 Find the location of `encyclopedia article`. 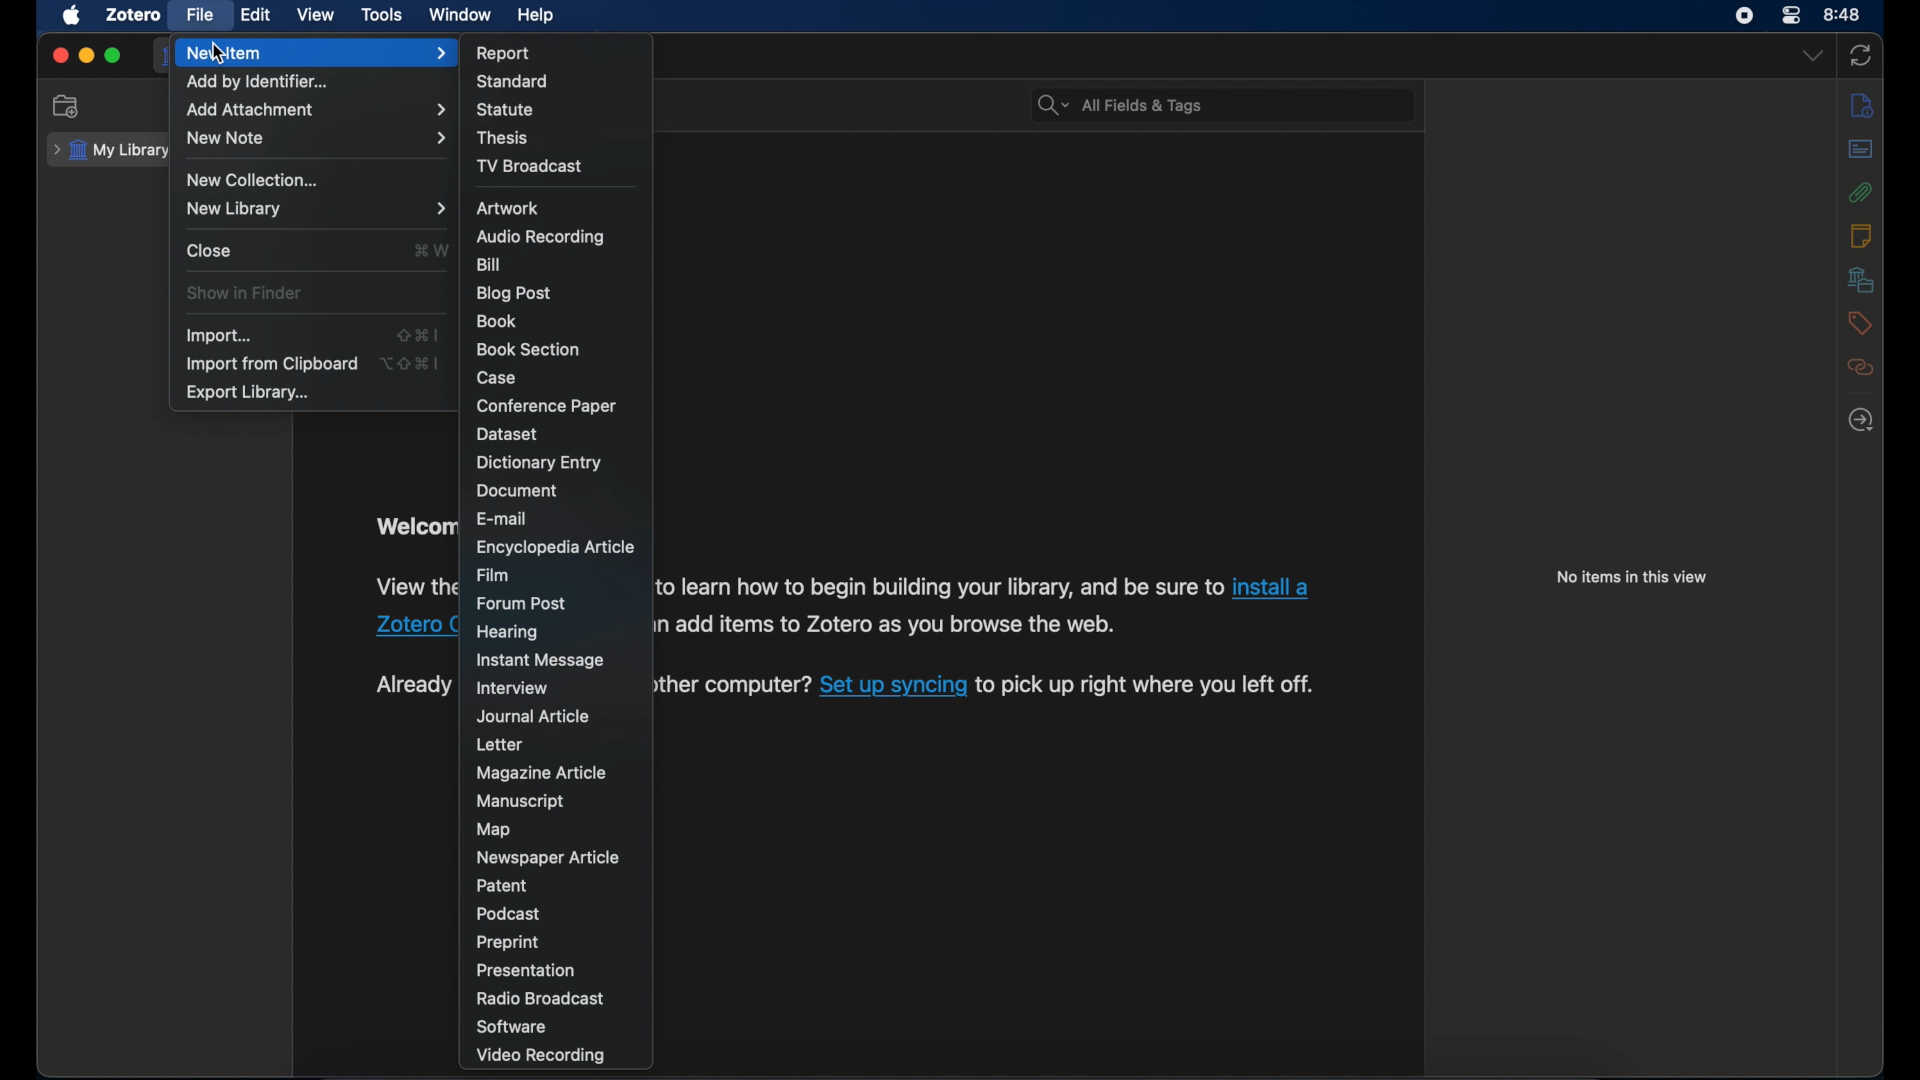

encyclopedia article is located at coordinates (556, 547).